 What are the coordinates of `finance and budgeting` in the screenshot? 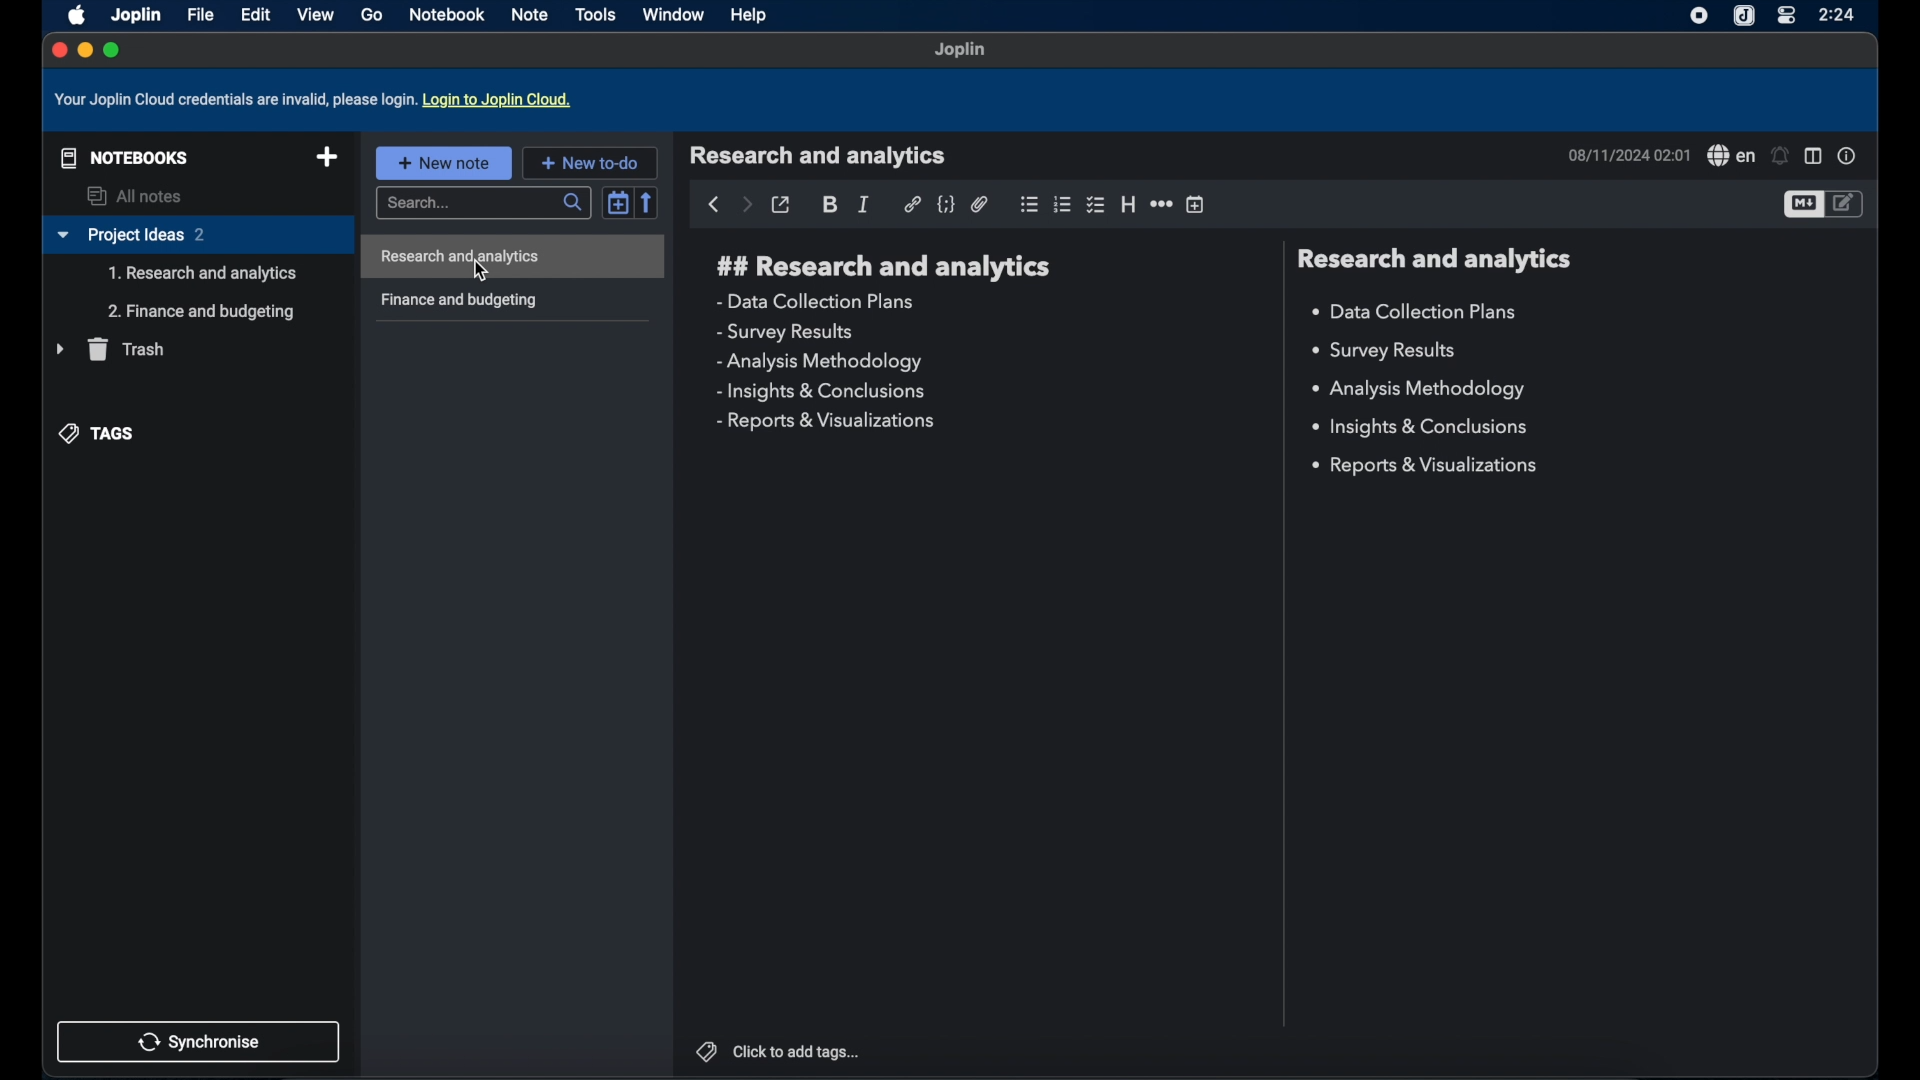 It's located at (458, 301).